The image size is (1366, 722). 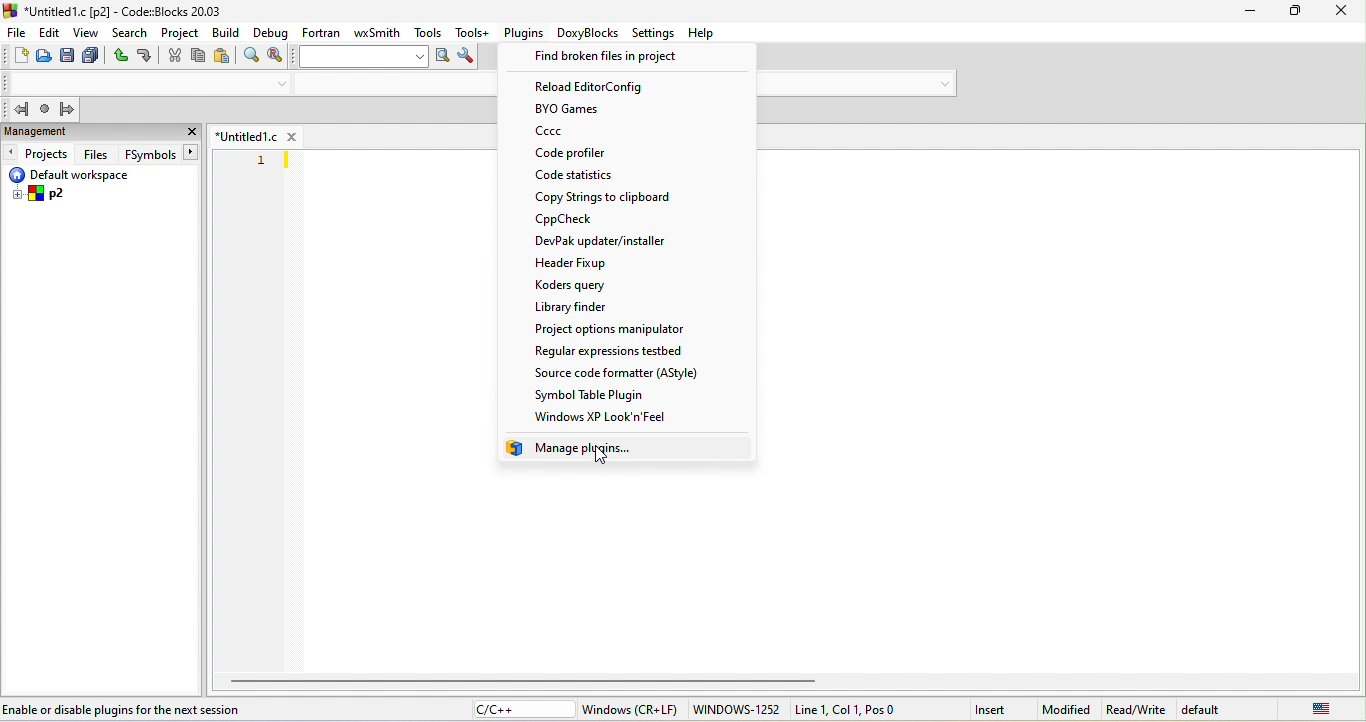 What do you see at coordinates (578, 285) in the screenshot?
I see `kodess query` at bounding box center [578, 285].